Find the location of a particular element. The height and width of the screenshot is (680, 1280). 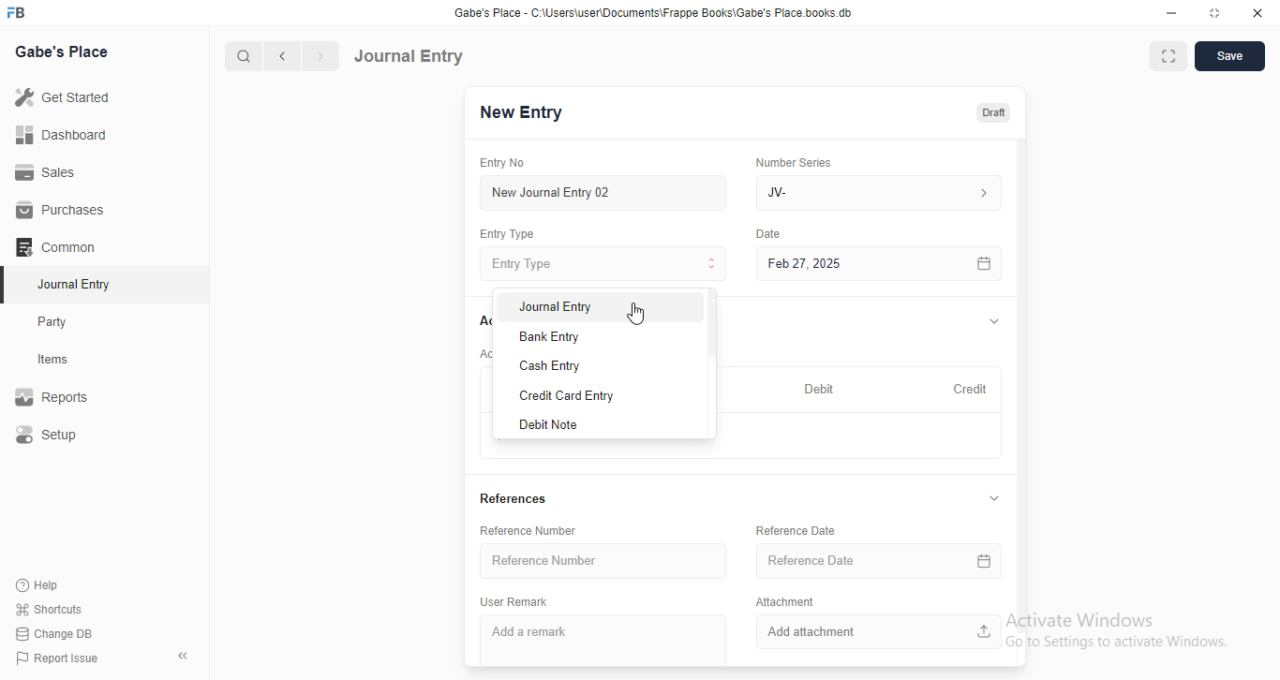

‘Reference Number is located at coordinates (607, 561).